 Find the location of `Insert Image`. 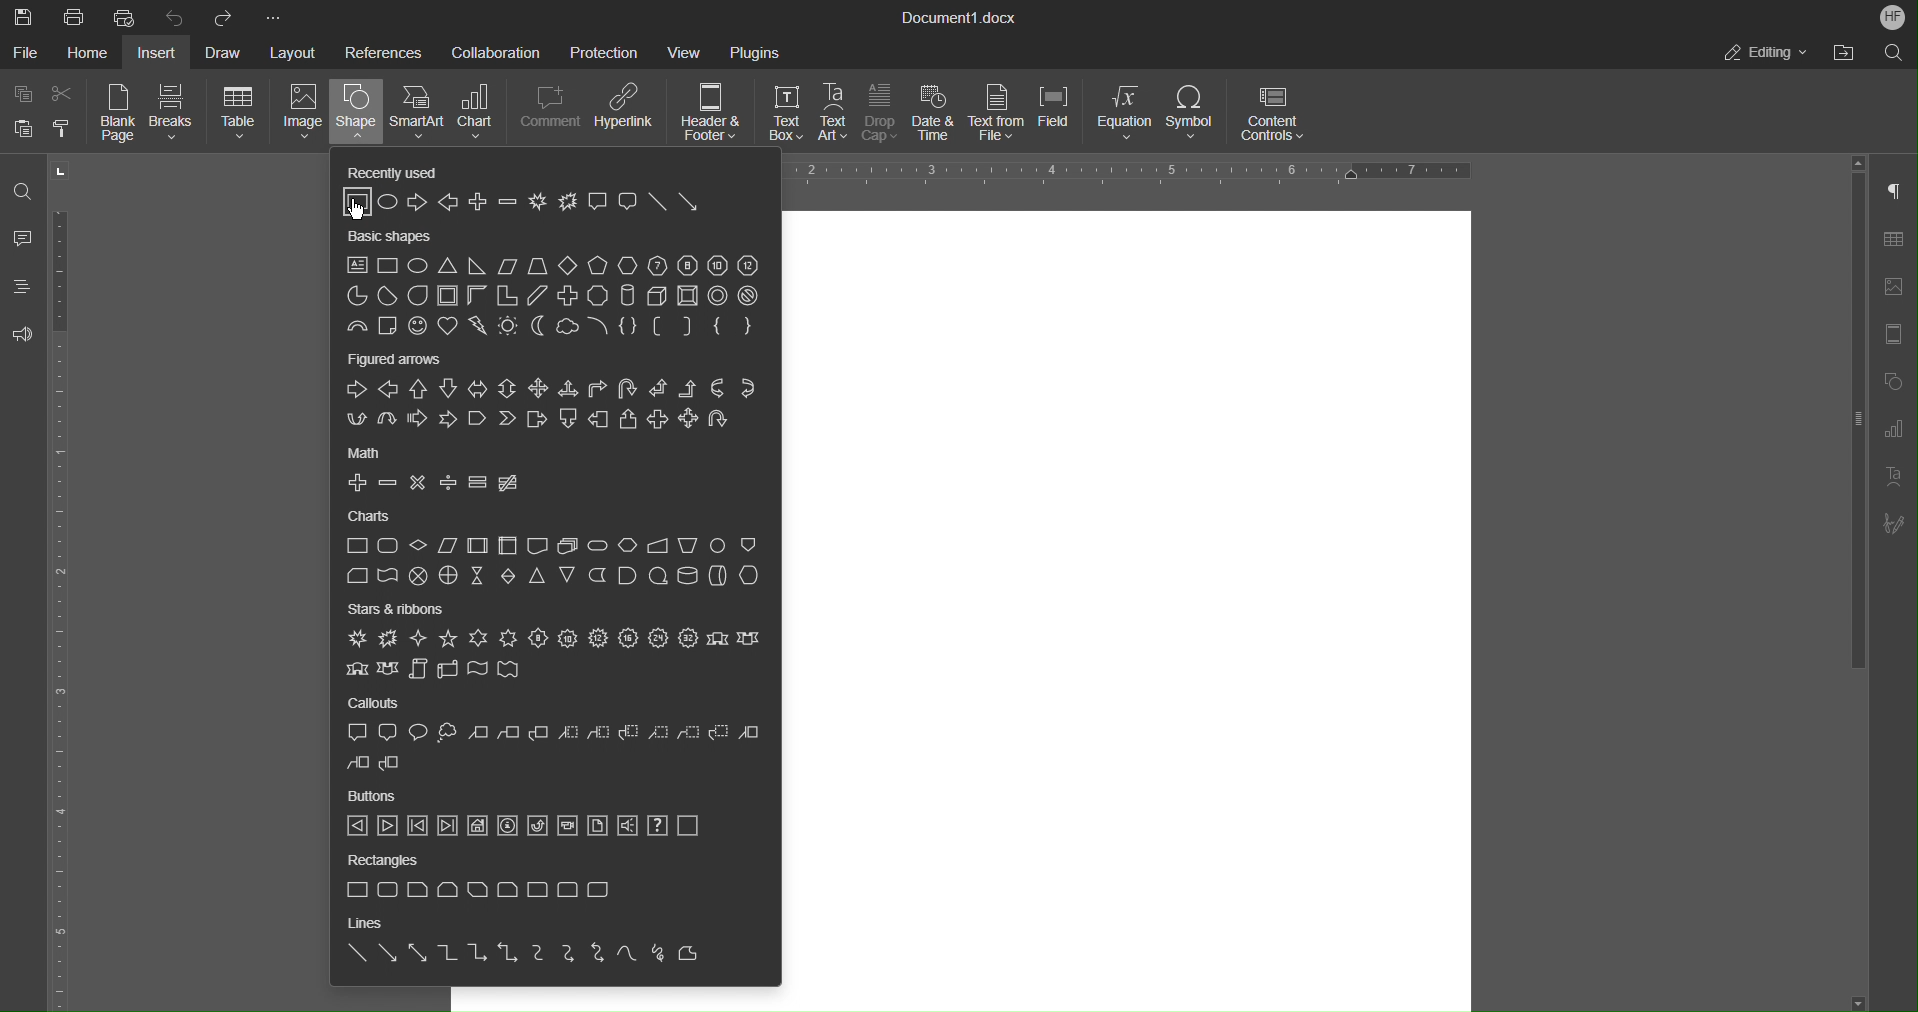

Insert Image is located at coordinates (1899, 286).